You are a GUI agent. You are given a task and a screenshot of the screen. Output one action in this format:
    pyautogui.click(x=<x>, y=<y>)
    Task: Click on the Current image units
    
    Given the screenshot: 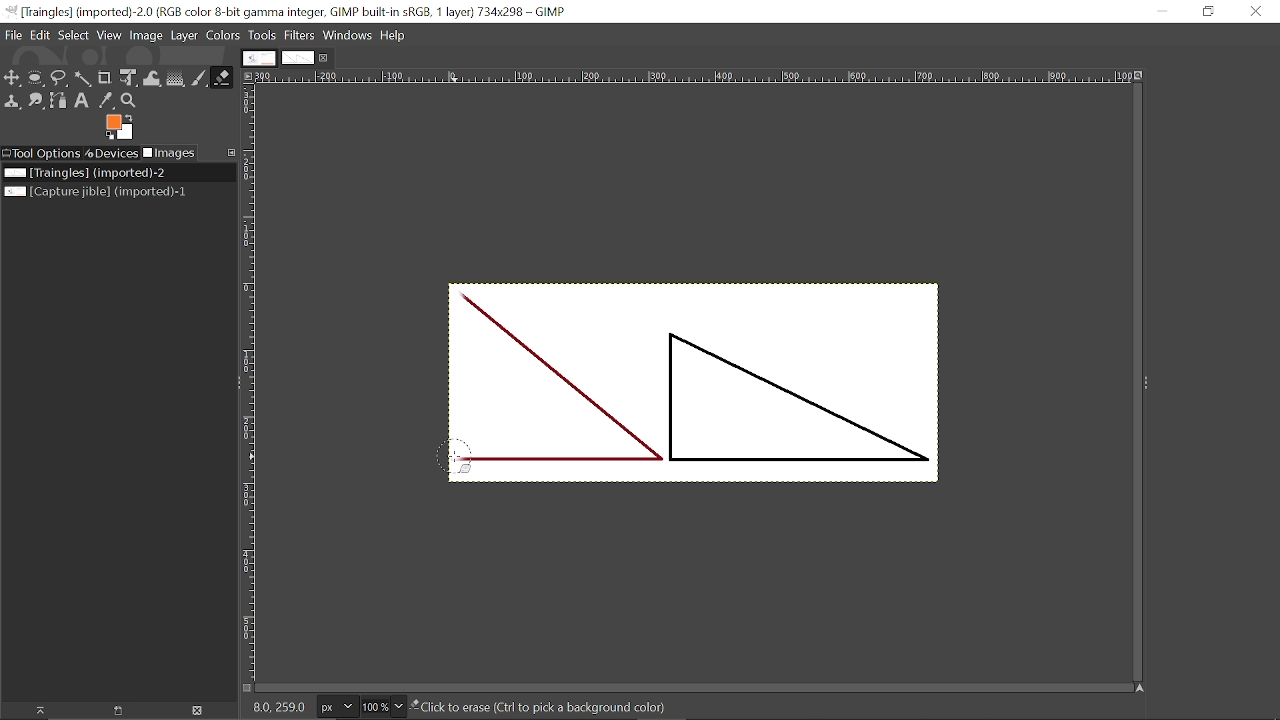 What is the action you would take?
    pyautogui.click(x=336, y=707)
    